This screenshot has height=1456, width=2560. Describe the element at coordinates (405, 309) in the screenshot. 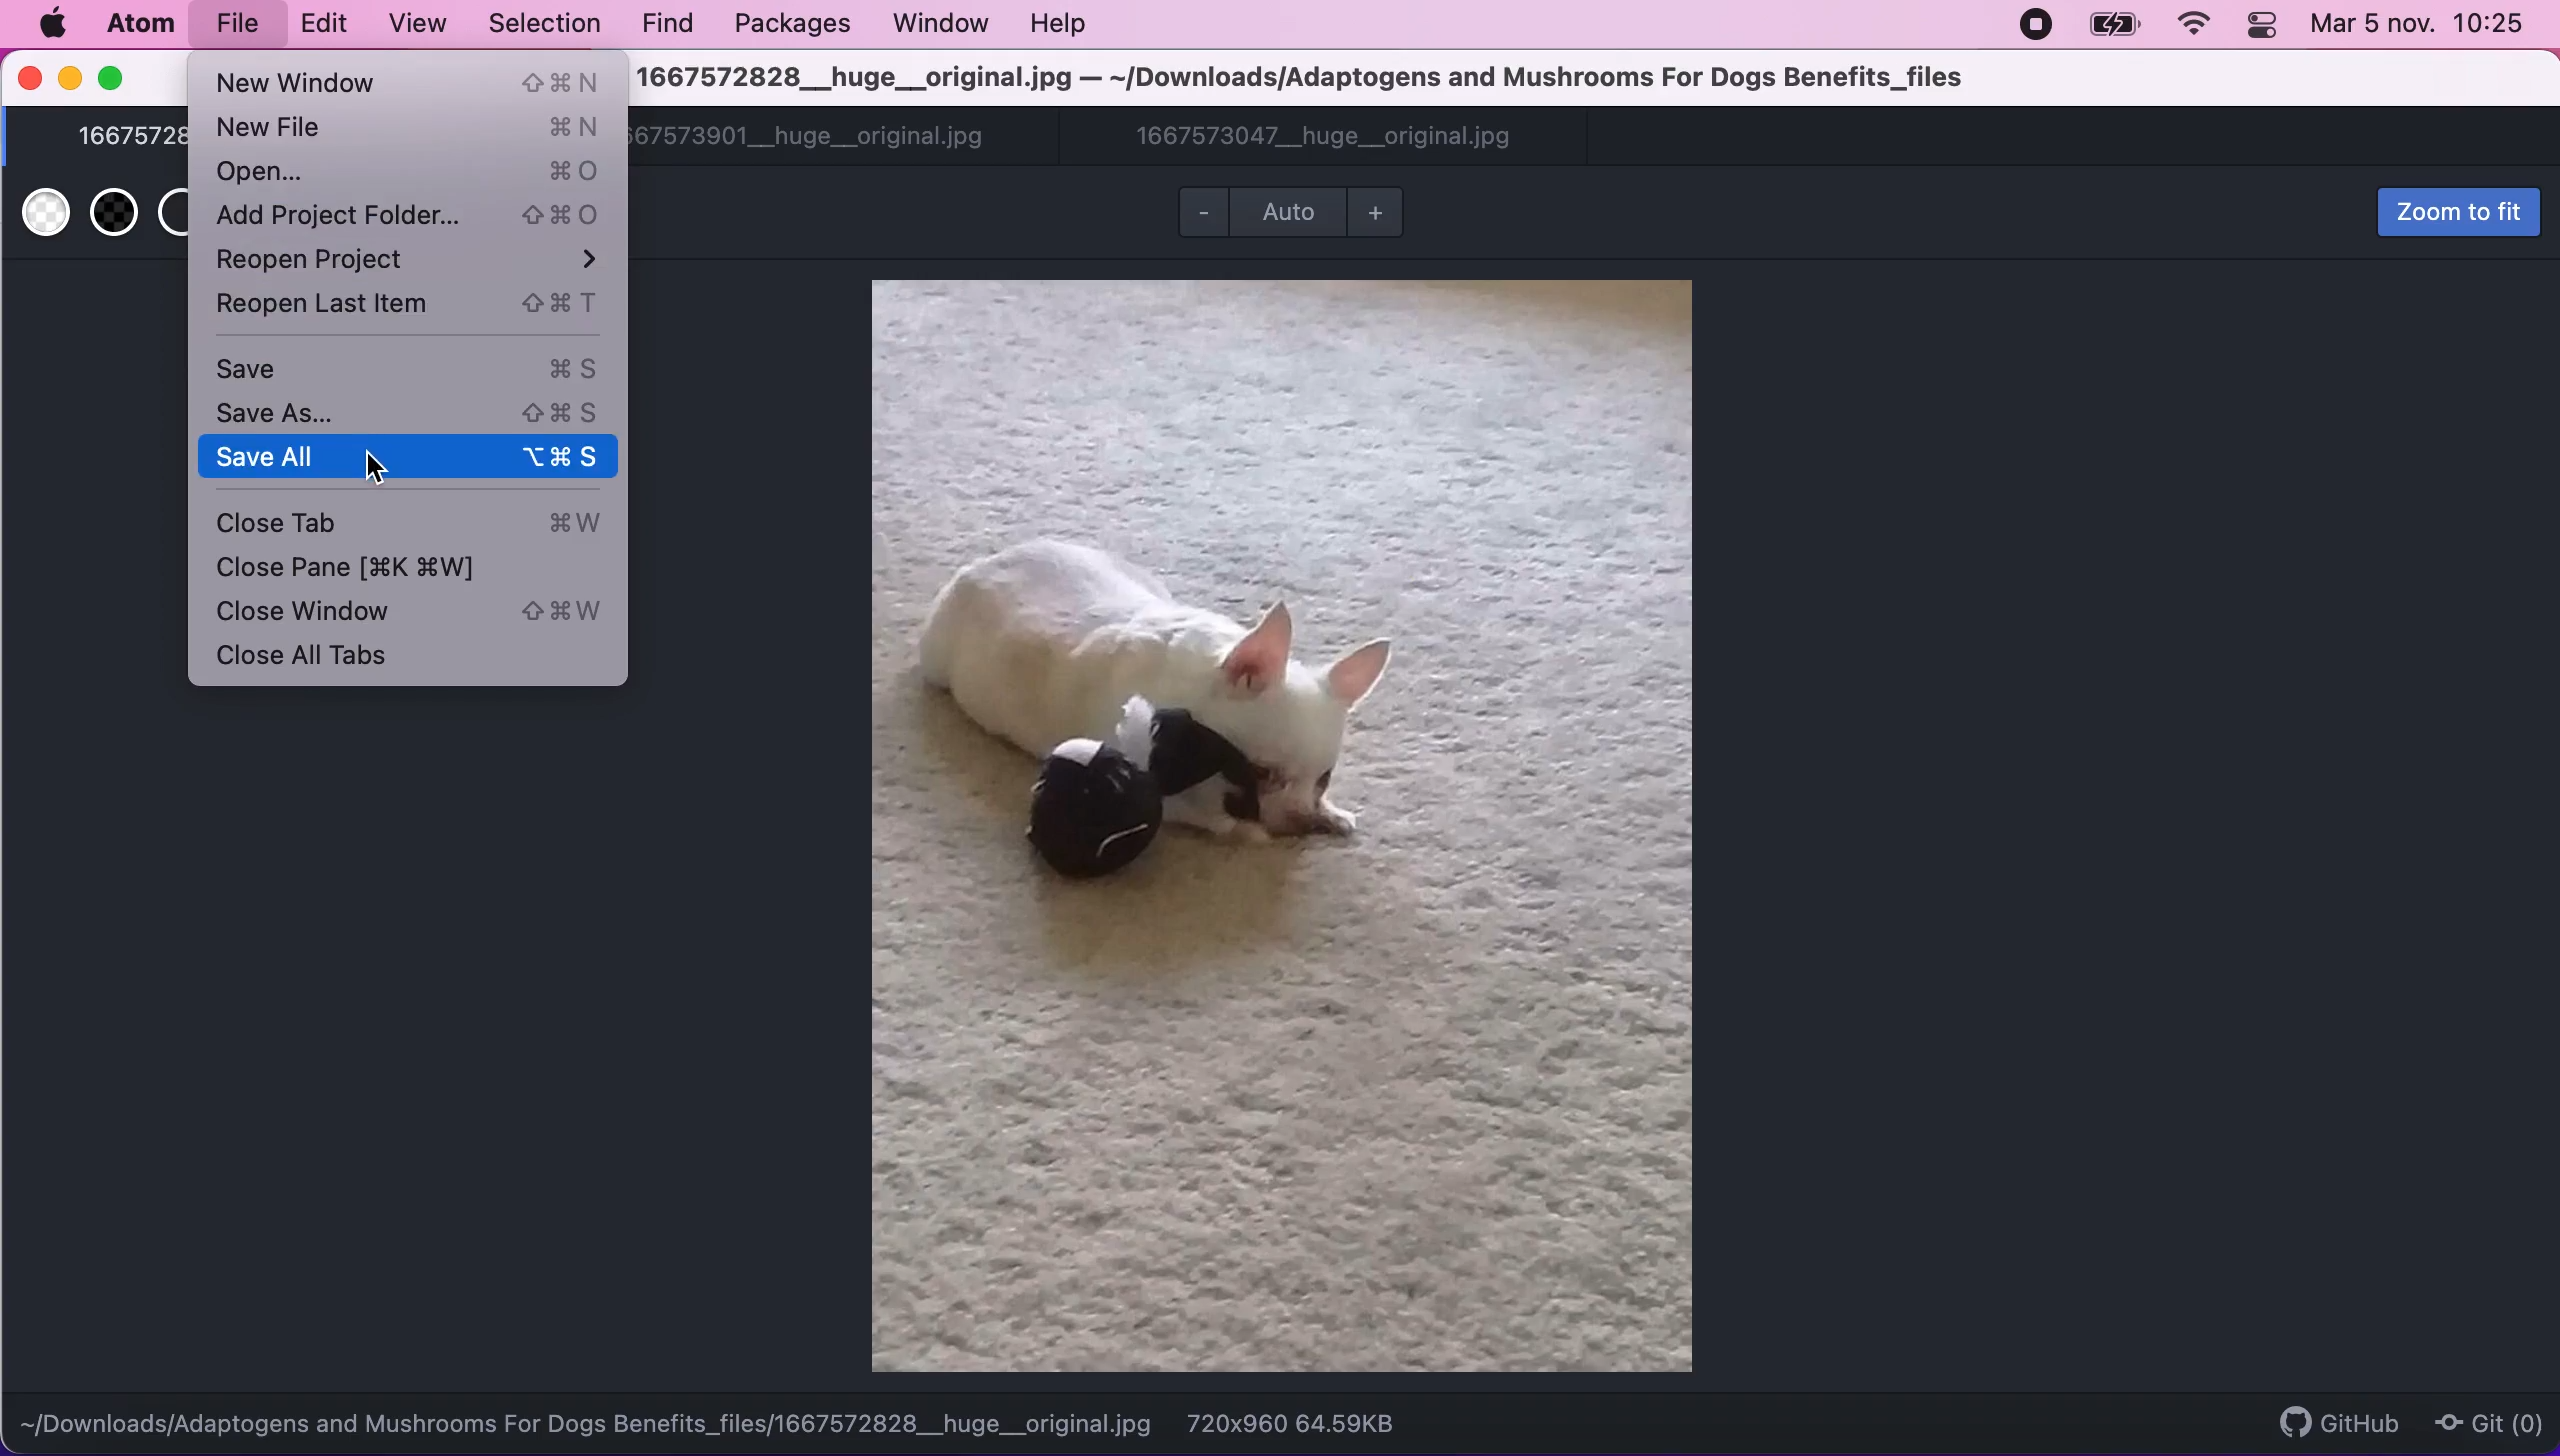

I see `reopen last item` at that location.